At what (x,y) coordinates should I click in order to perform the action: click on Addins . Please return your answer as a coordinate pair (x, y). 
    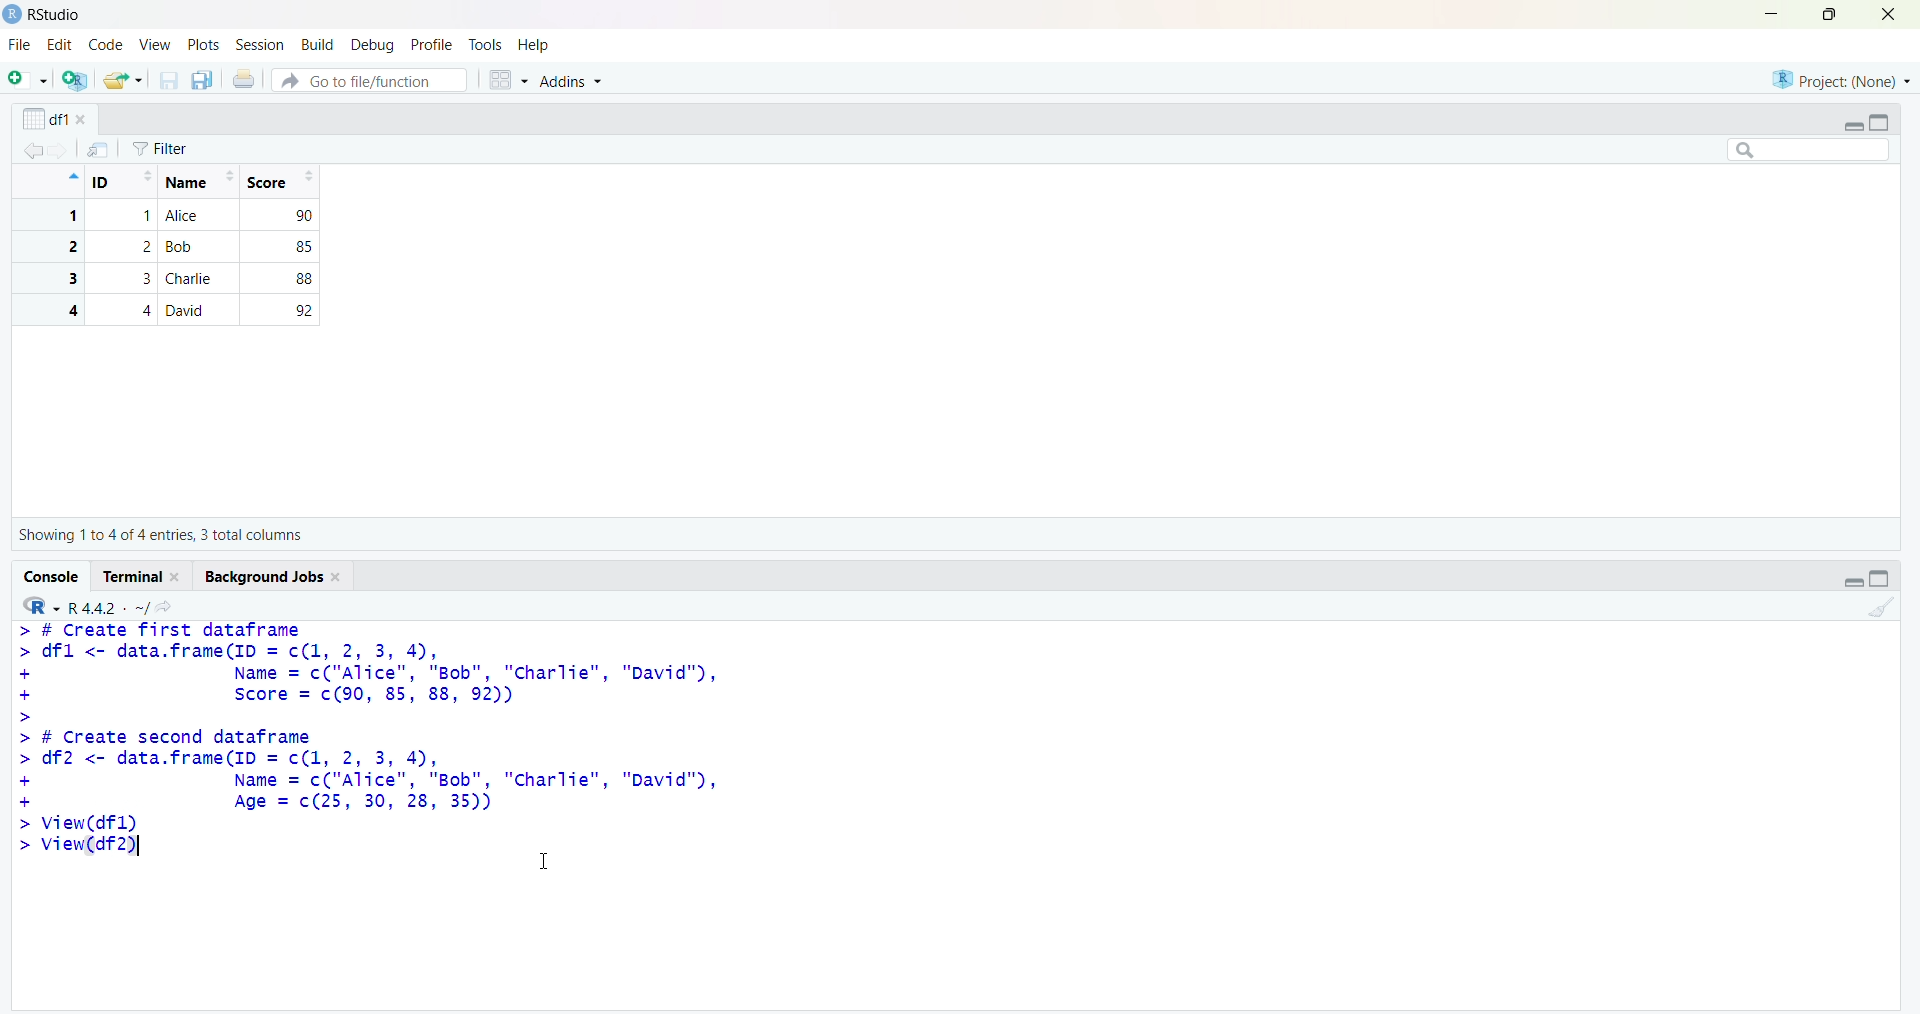
    Looking at the image, I should click on (569, 80).